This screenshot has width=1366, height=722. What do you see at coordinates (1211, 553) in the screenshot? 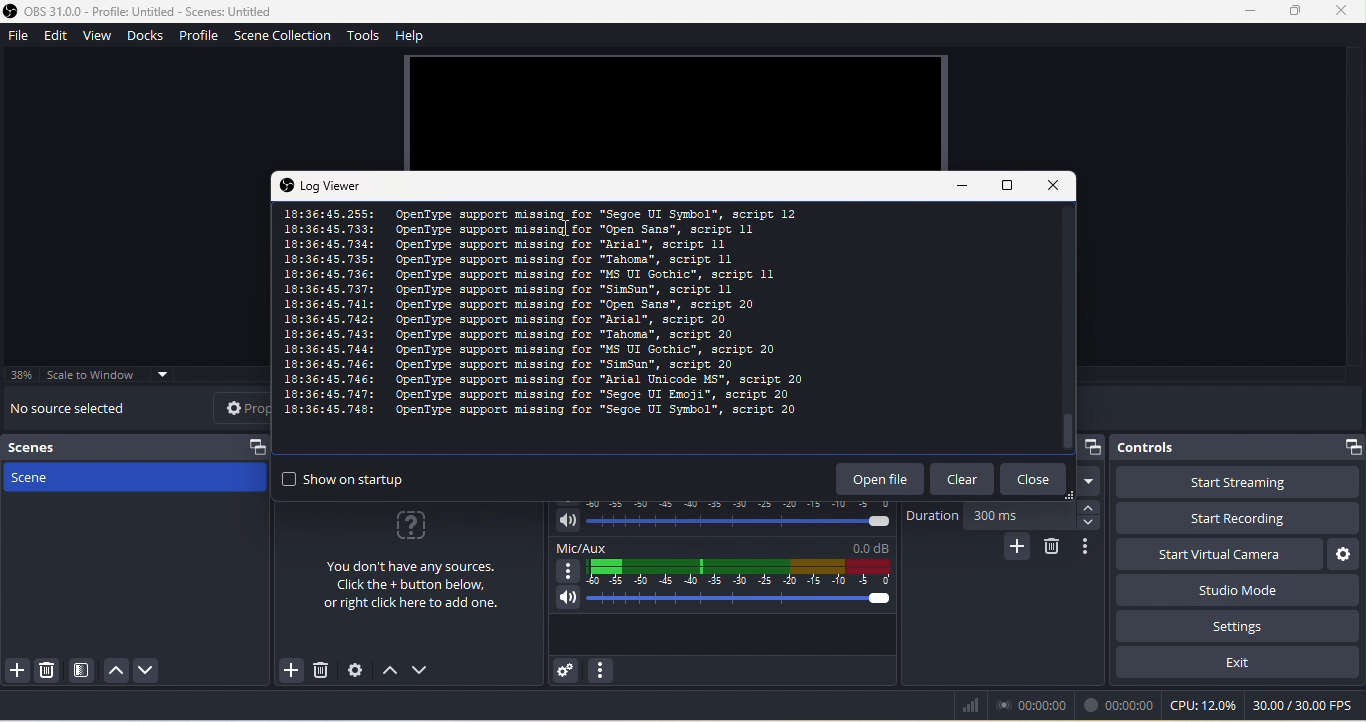
I see `start virtual camera` at bounding box center [1211, 553].